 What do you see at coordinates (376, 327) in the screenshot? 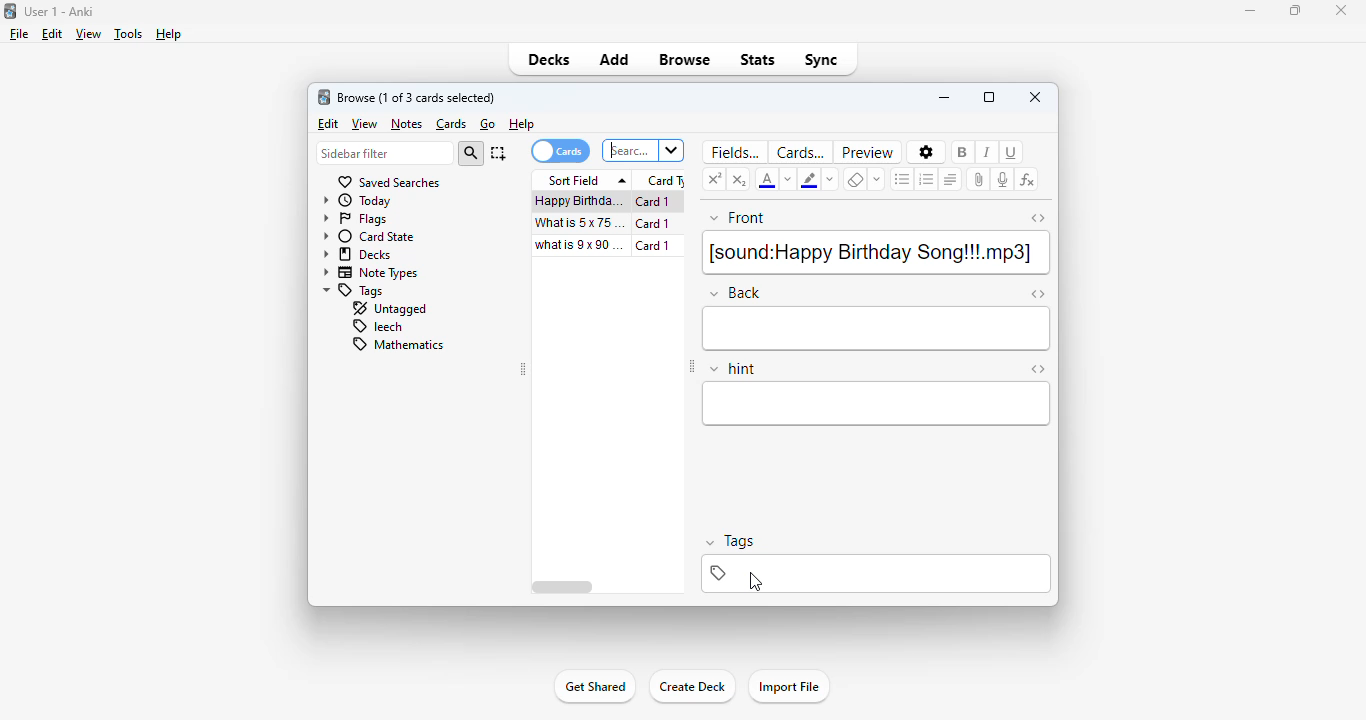
I see `leech` at bounding box center [376, 327].